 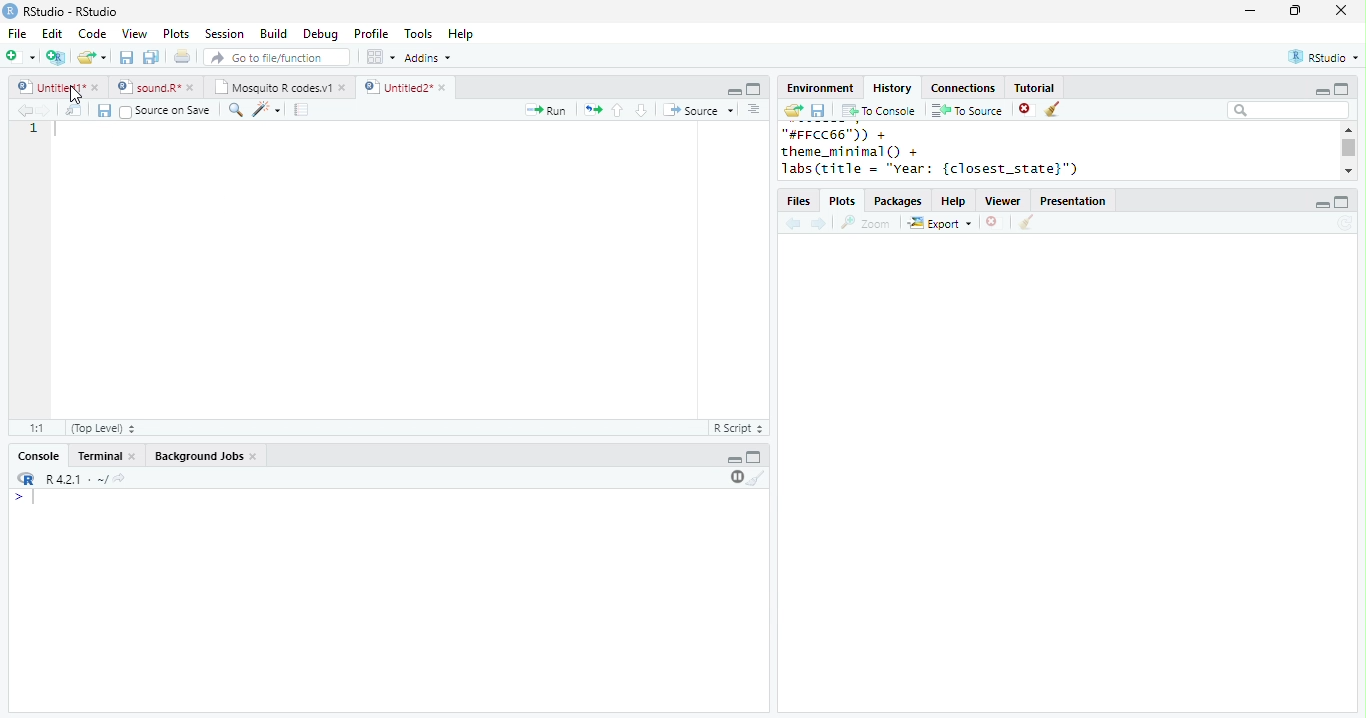 I want to click on clear, so click(x=1054, y=110).